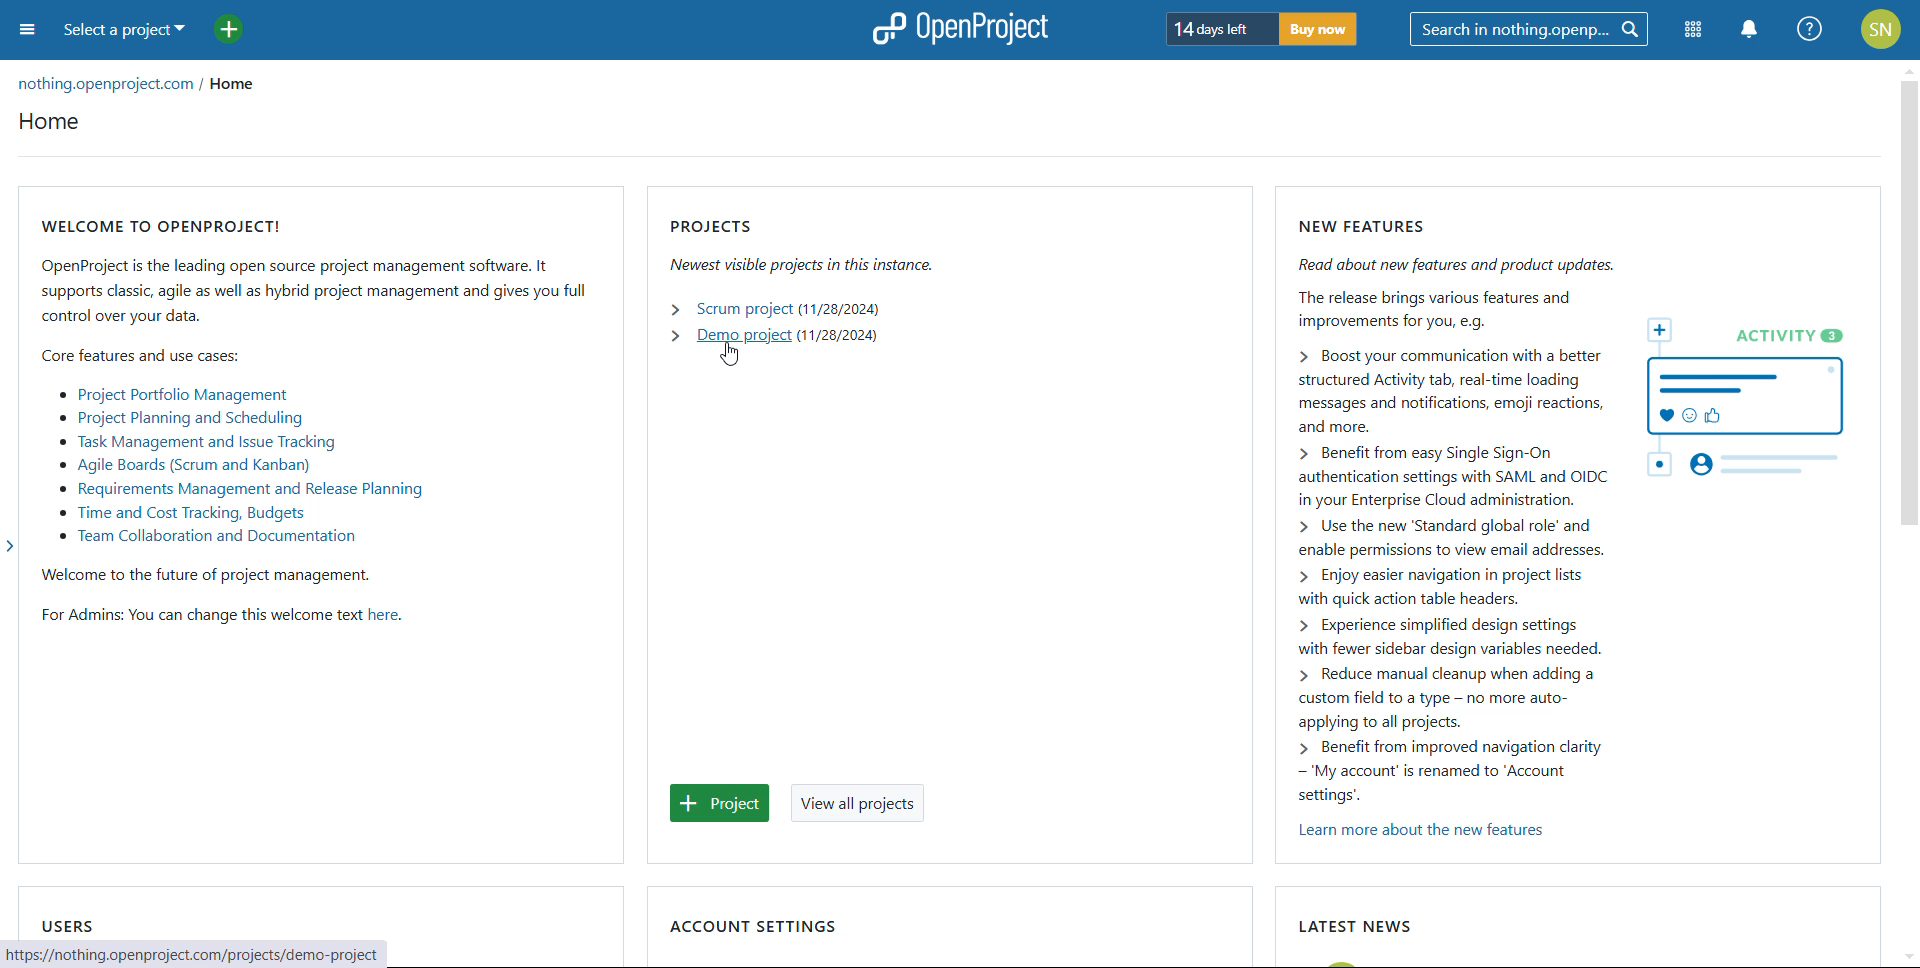  Describe the element at coordinates (731, 355) in the screenshot. I see `cursor` at that location.